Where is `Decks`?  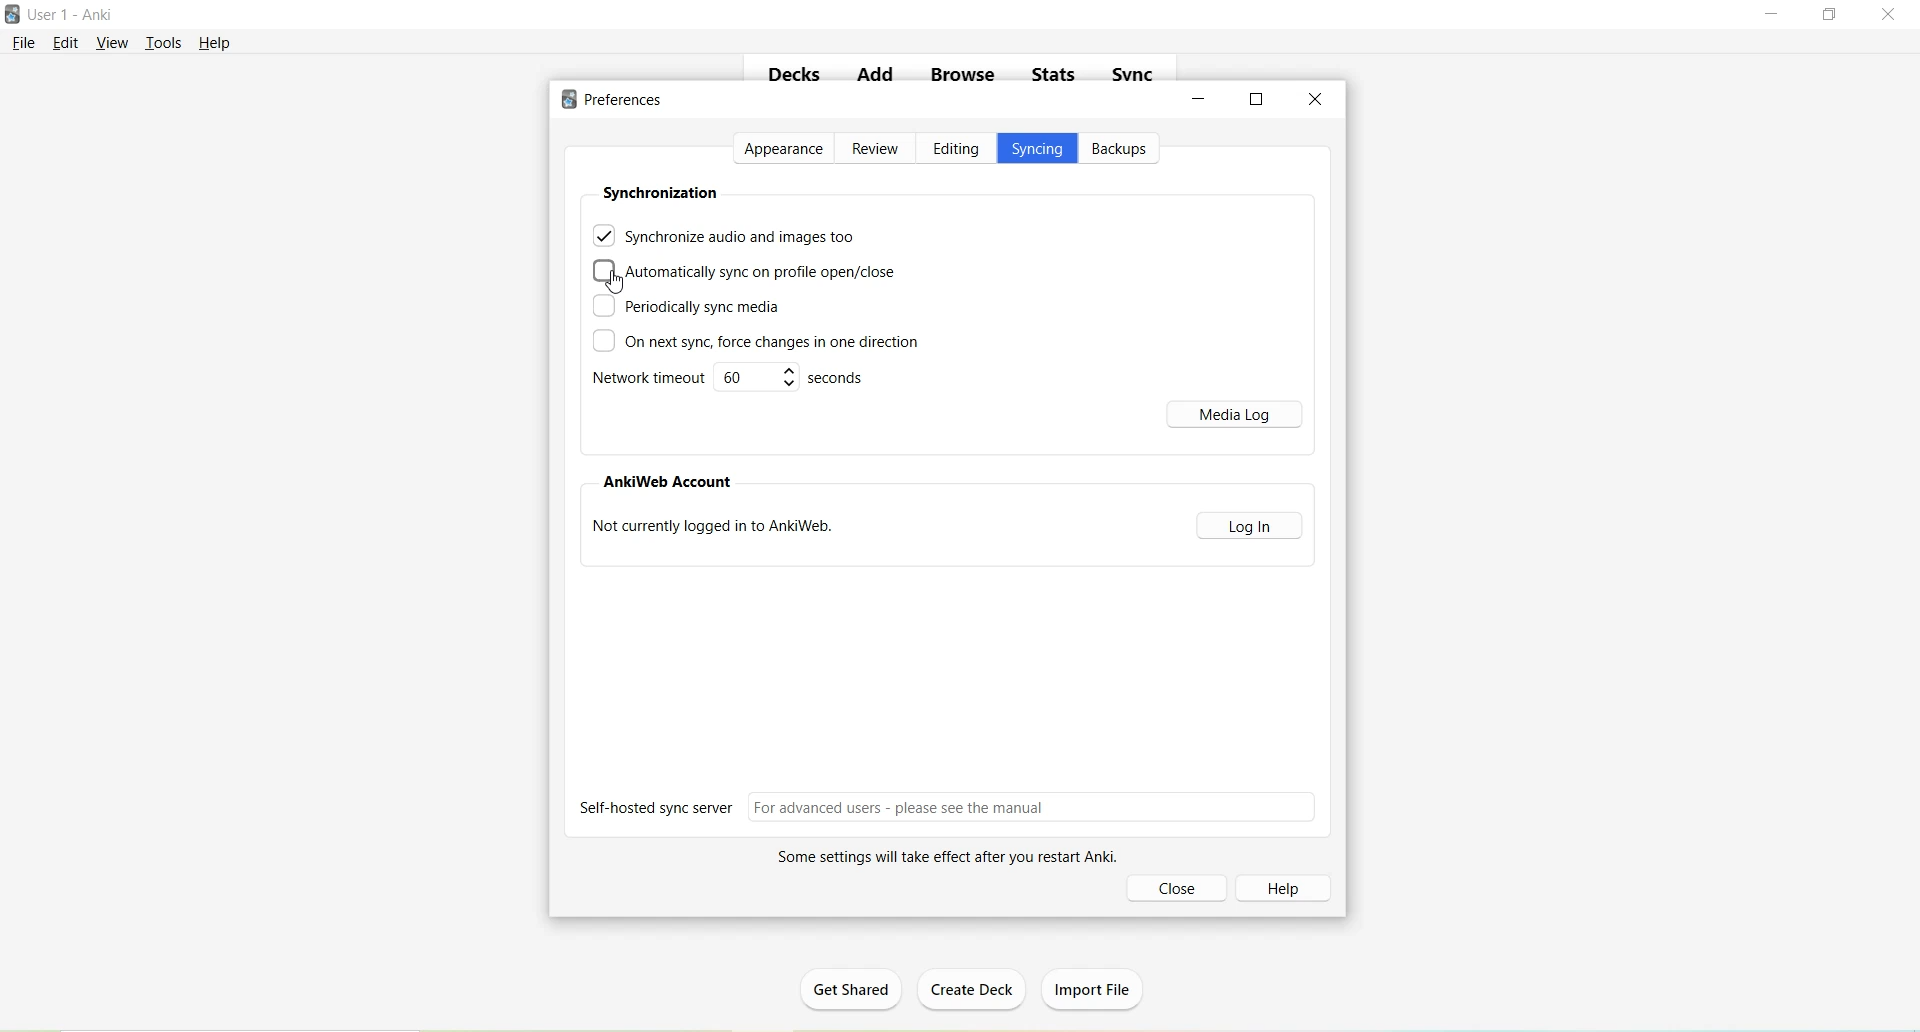 Decks is located at coordinates (795, 77).